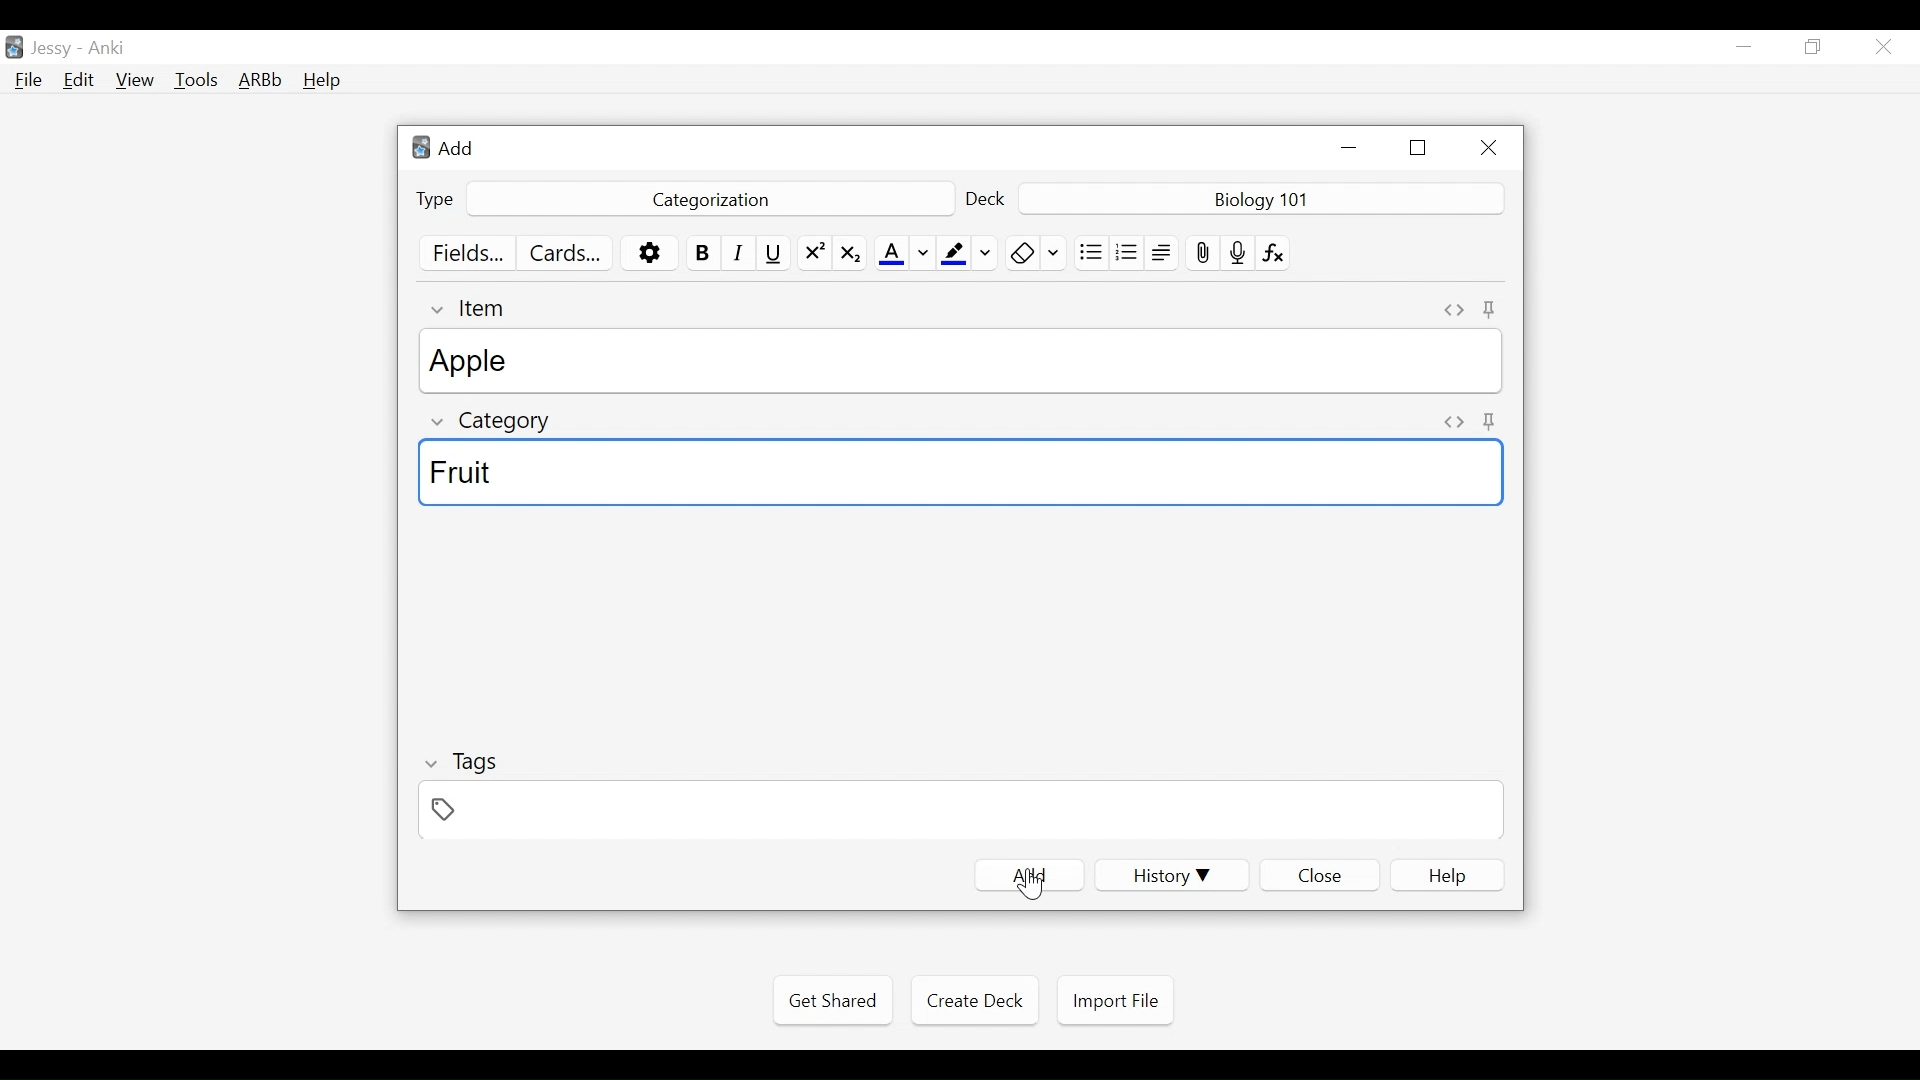 This screenshot has width=1920, height=1080. Describe the element at coordinates (136, 80) in the screenshot. I see `View` at that location.